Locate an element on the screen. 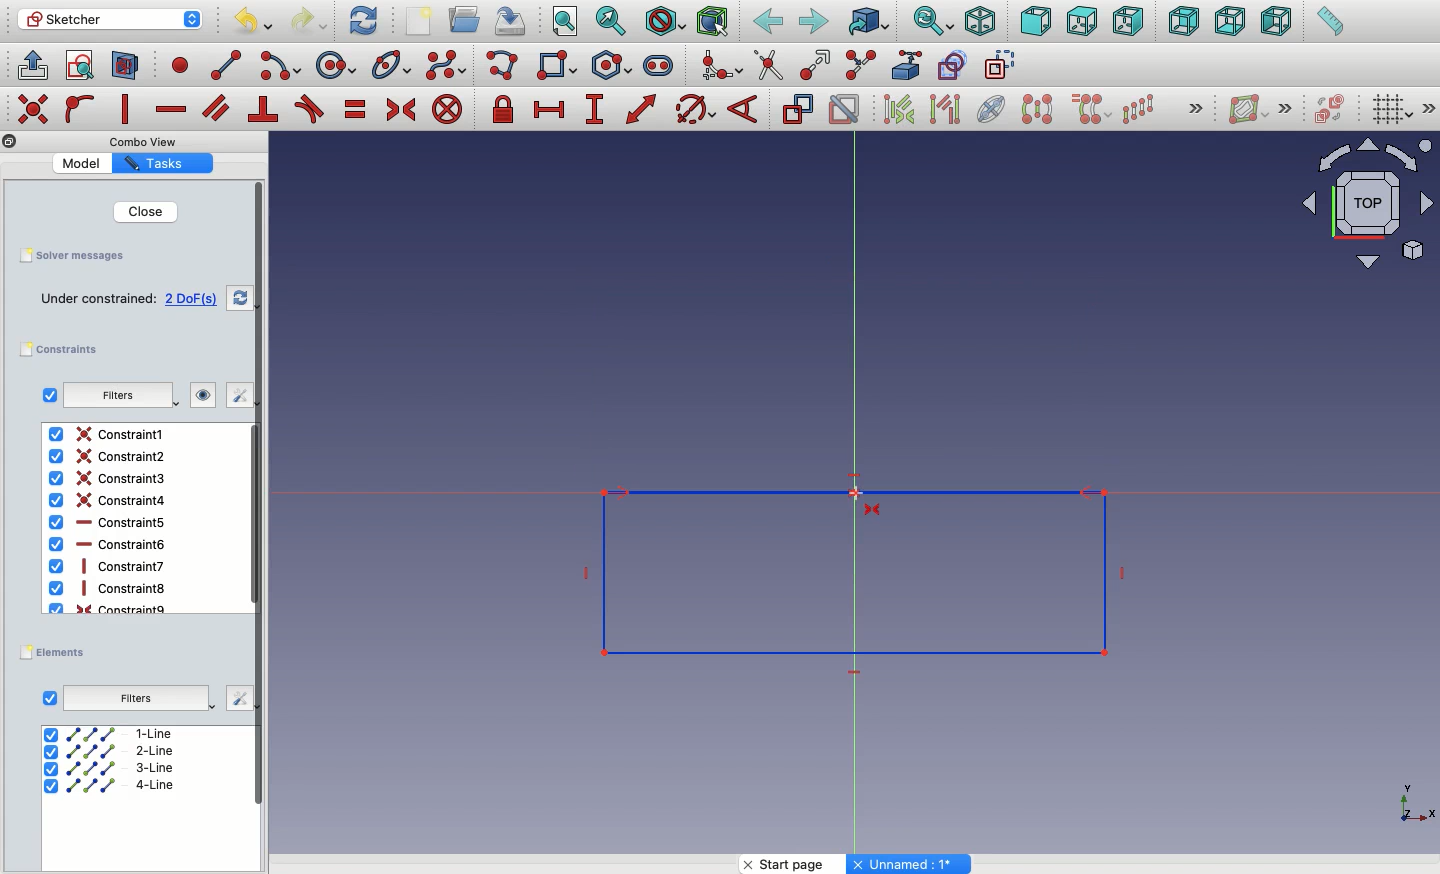 This screenshot has height=874, width=1440. Save is located at coordinates (508, 19).